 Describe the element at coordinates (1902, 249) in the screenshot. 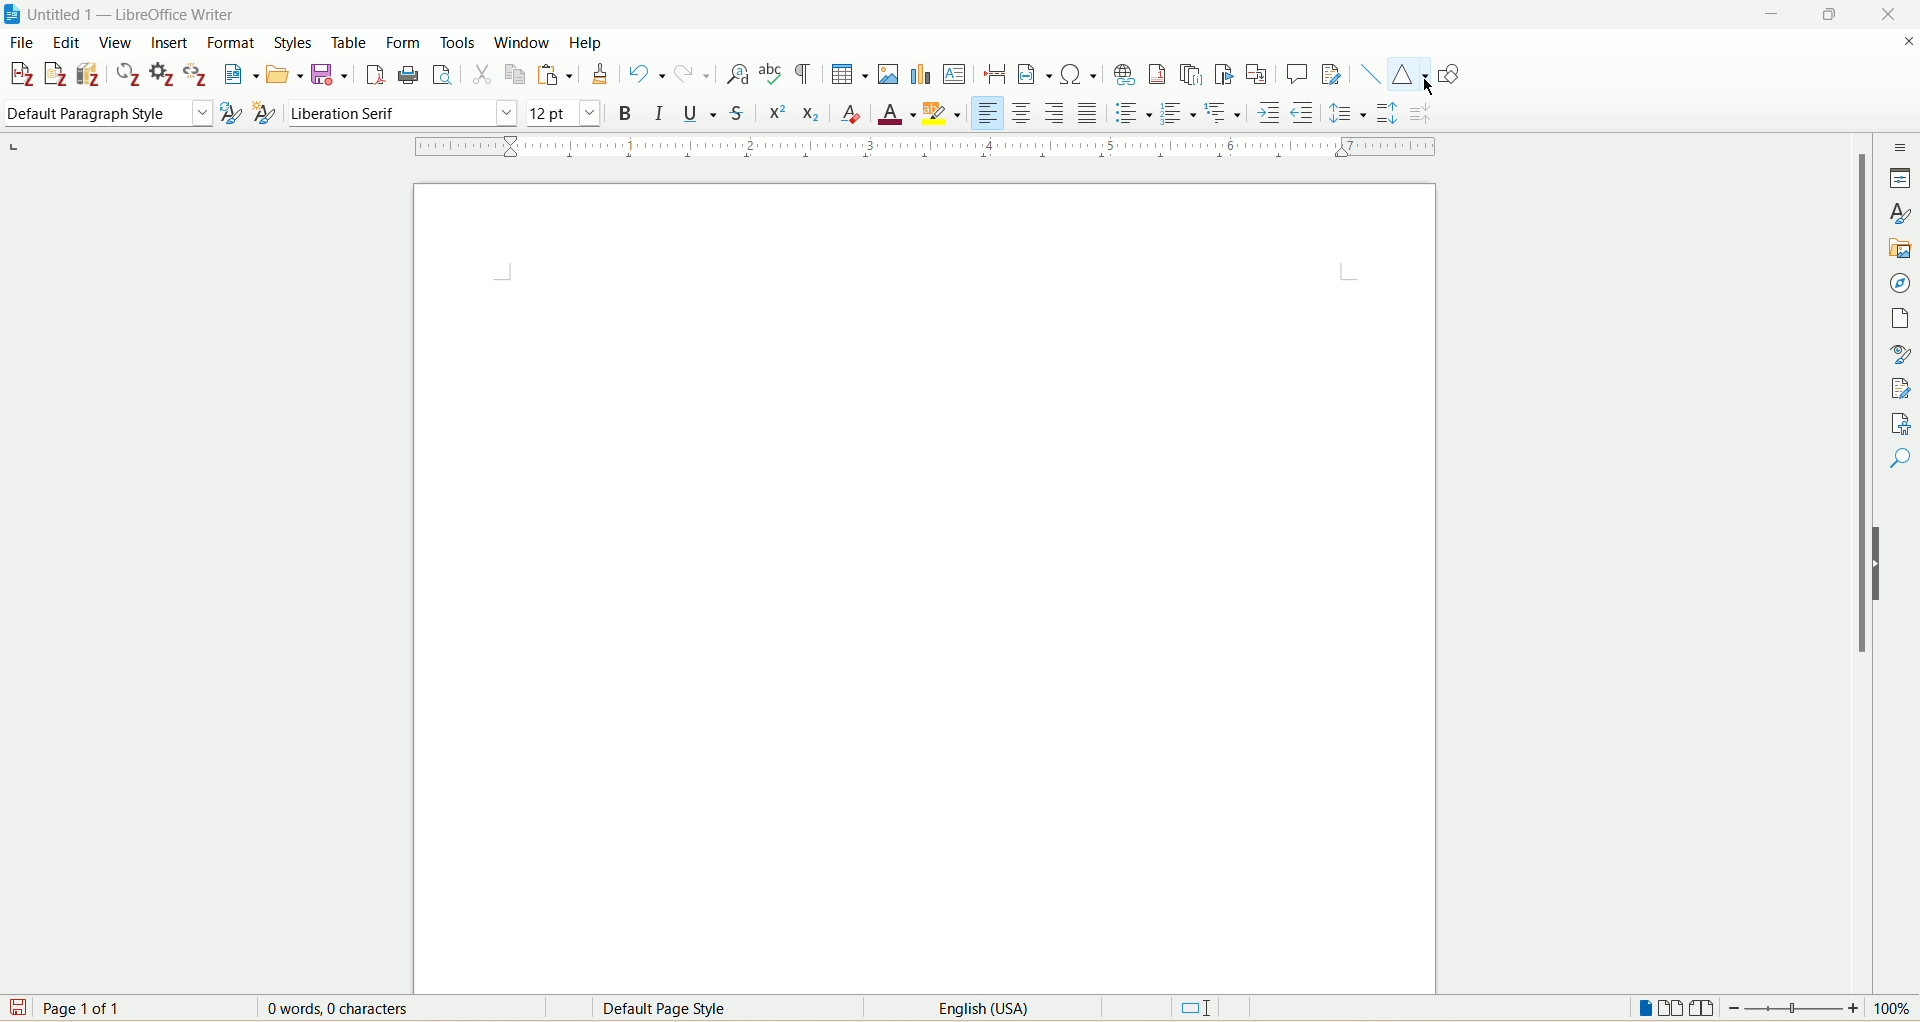

I see `gallary` at that location.